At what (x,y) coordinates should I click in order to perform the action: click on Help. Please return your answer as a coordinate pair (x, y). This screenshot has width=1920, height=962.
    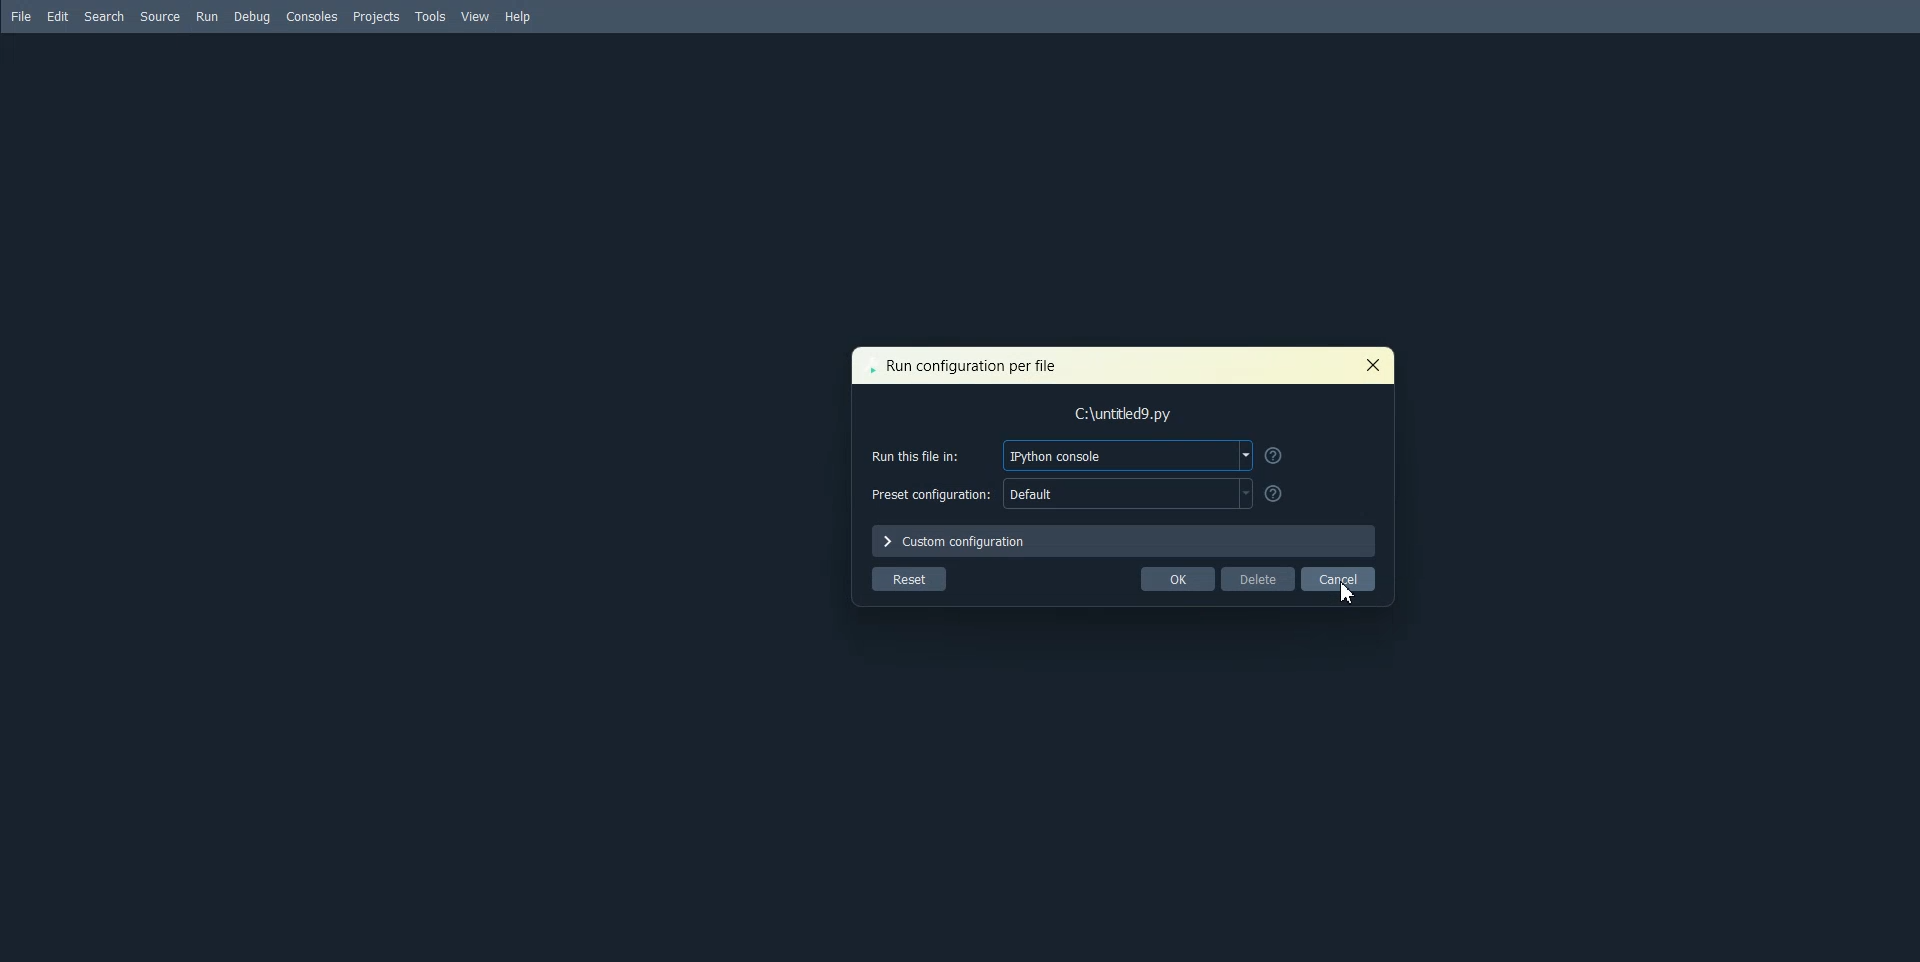
    Looking at the image, I should click on (518, 16).